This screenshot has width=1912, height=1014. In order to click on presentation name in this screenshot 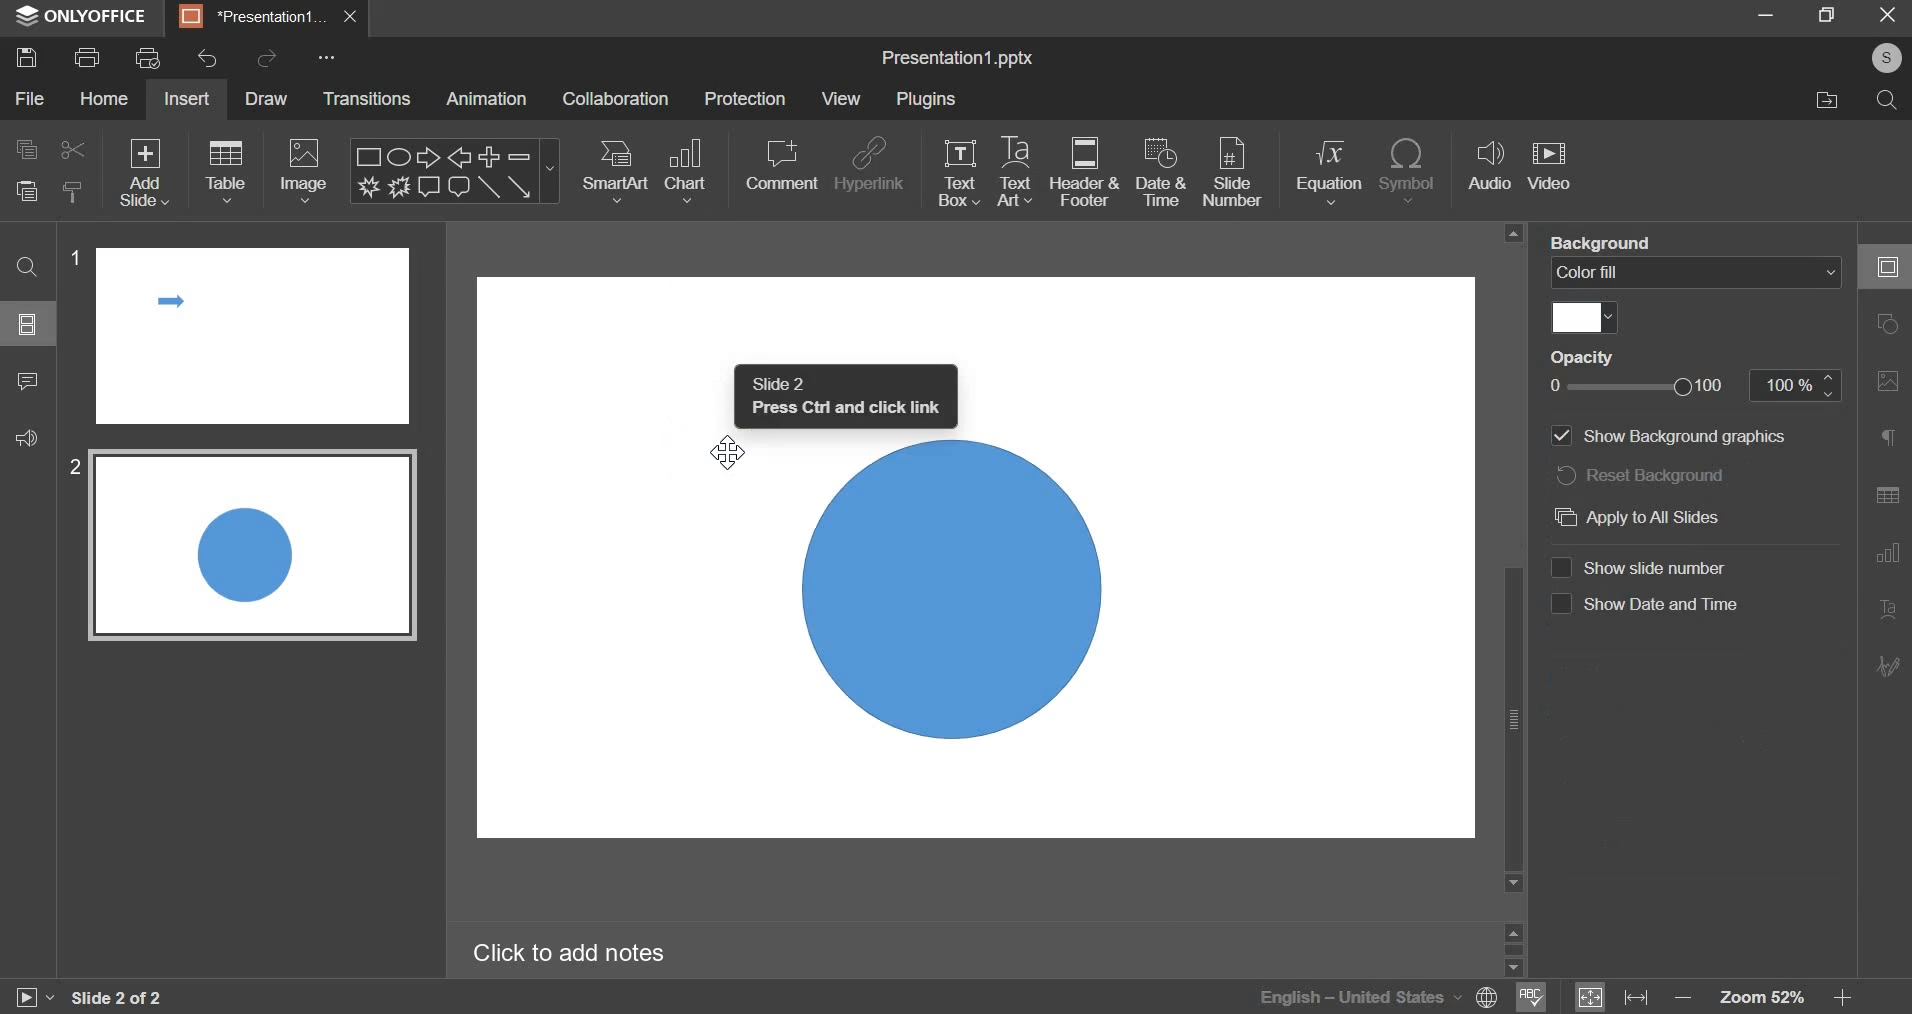, I will do `click(960, 58)`.